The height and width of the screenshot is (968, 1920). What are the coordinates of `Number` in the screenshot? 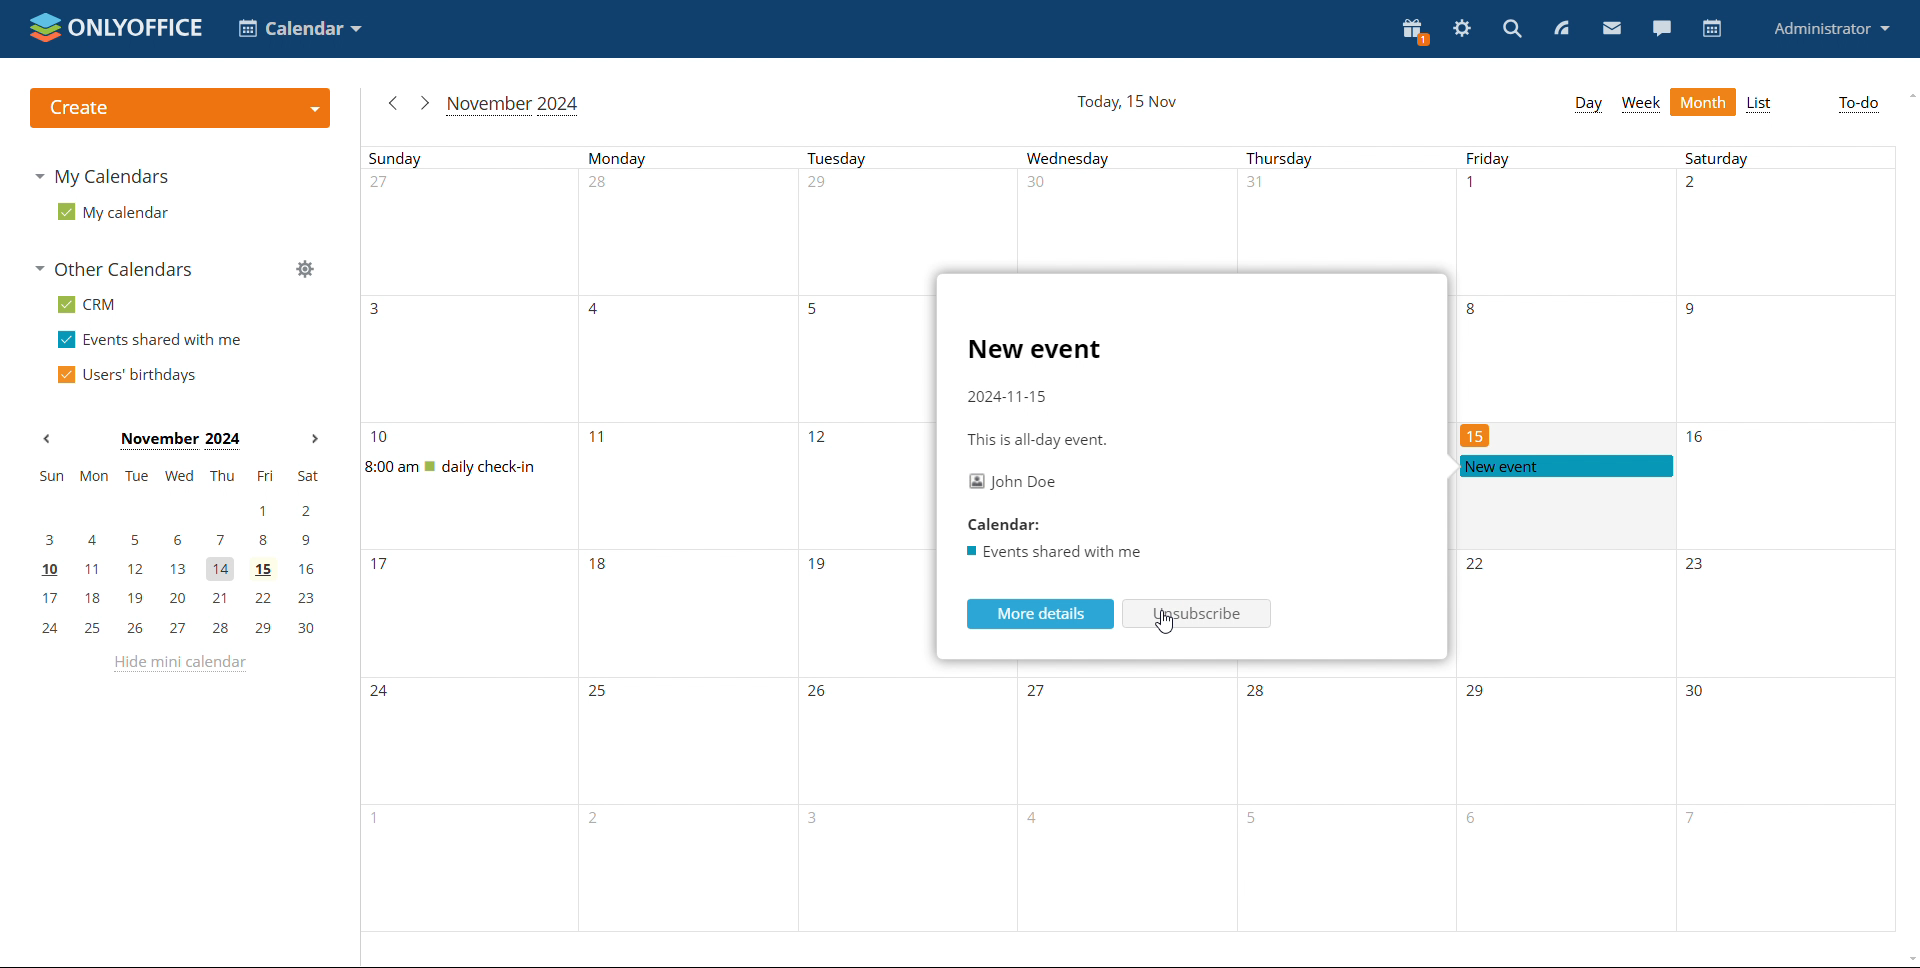 It's located at (596, 436).